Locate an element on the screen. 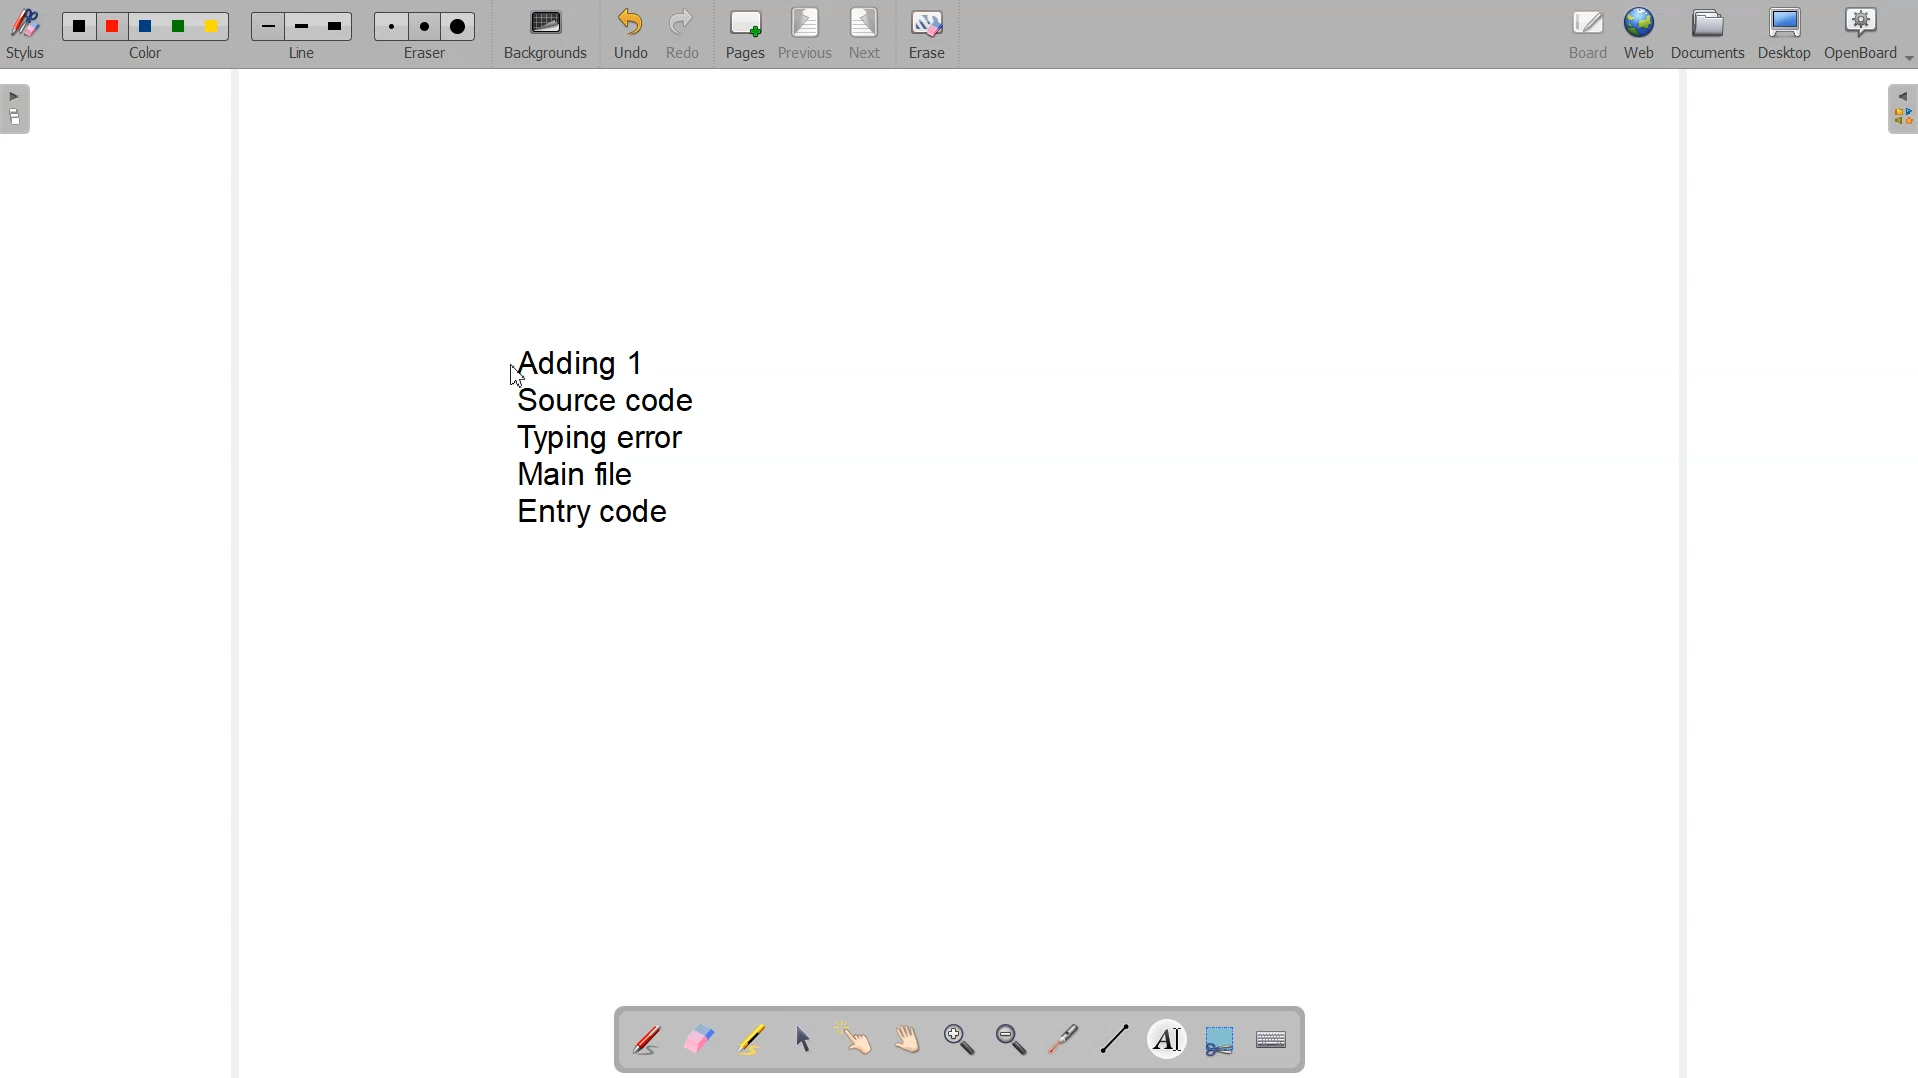 This screenshot has height=1078, width=1918. Eraser is located at coordinates (423, 54).